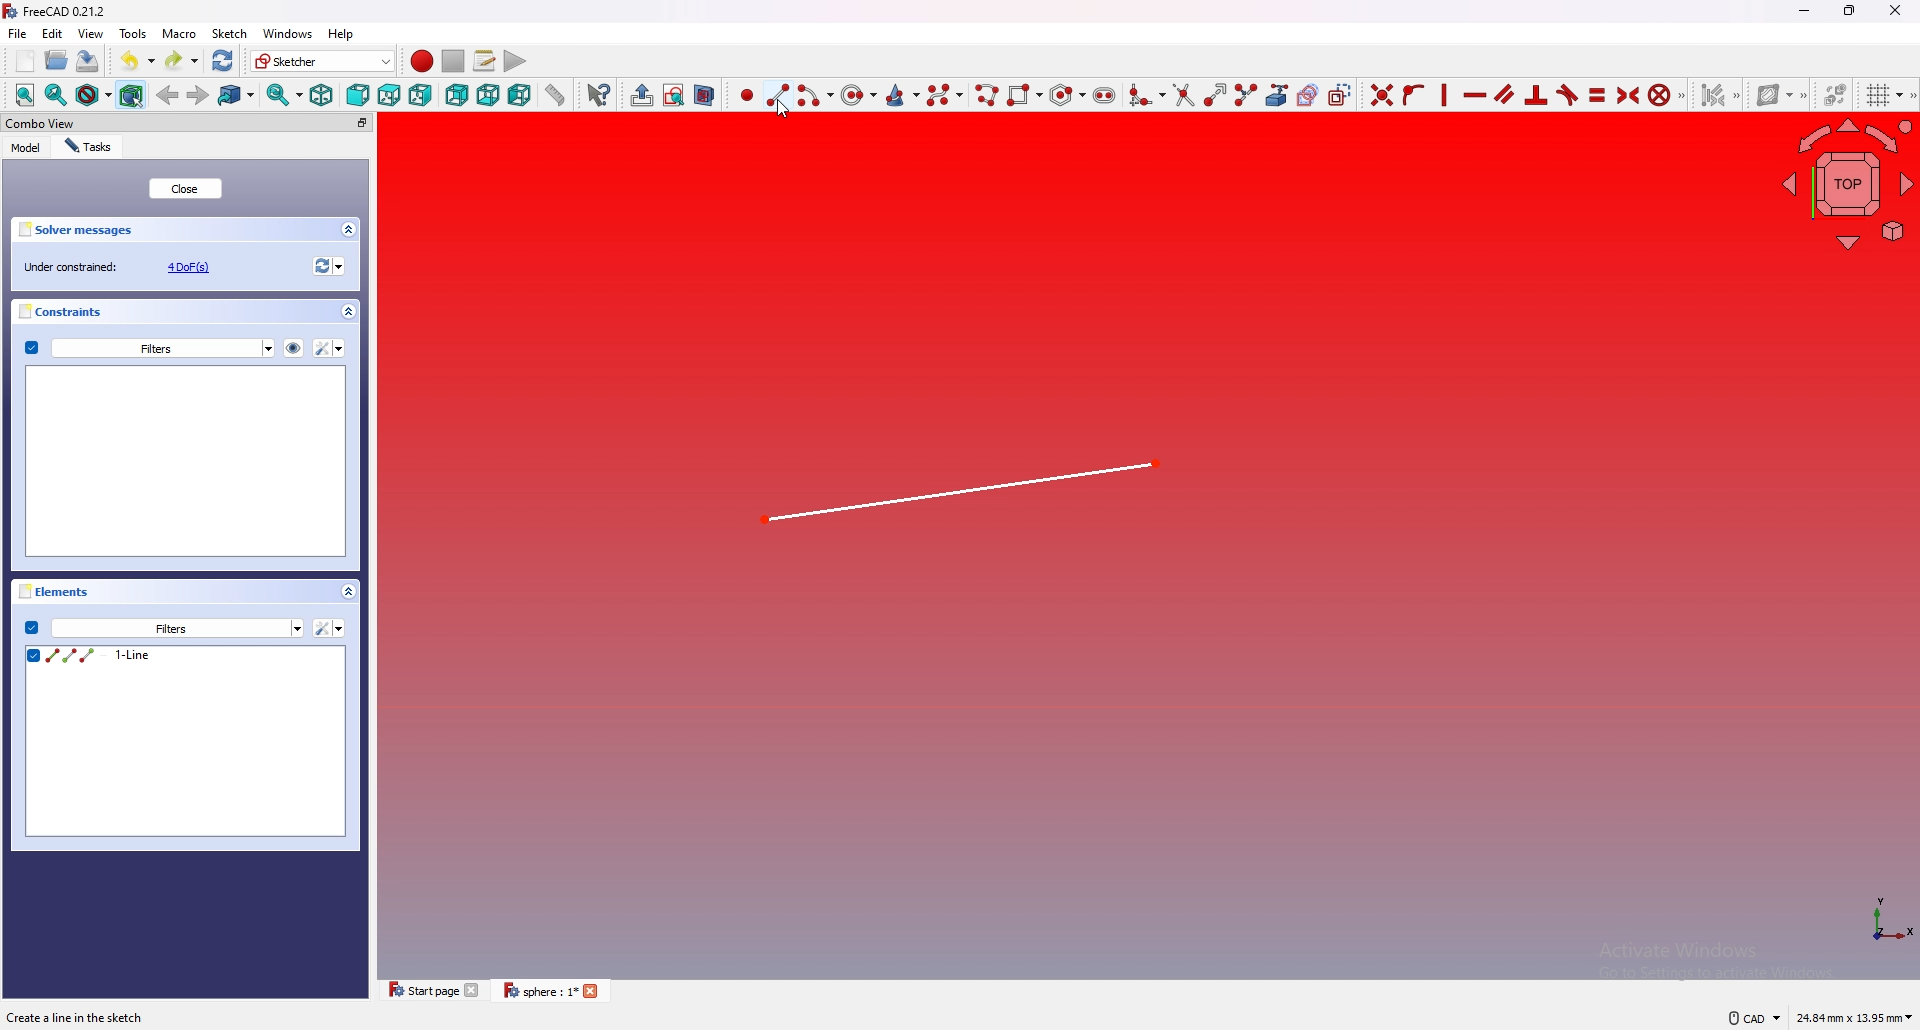 This screenshot has width=1920, height=1030. Describe the element at coordinates (388, 95) in the screenshot. I see `Top` at that location.